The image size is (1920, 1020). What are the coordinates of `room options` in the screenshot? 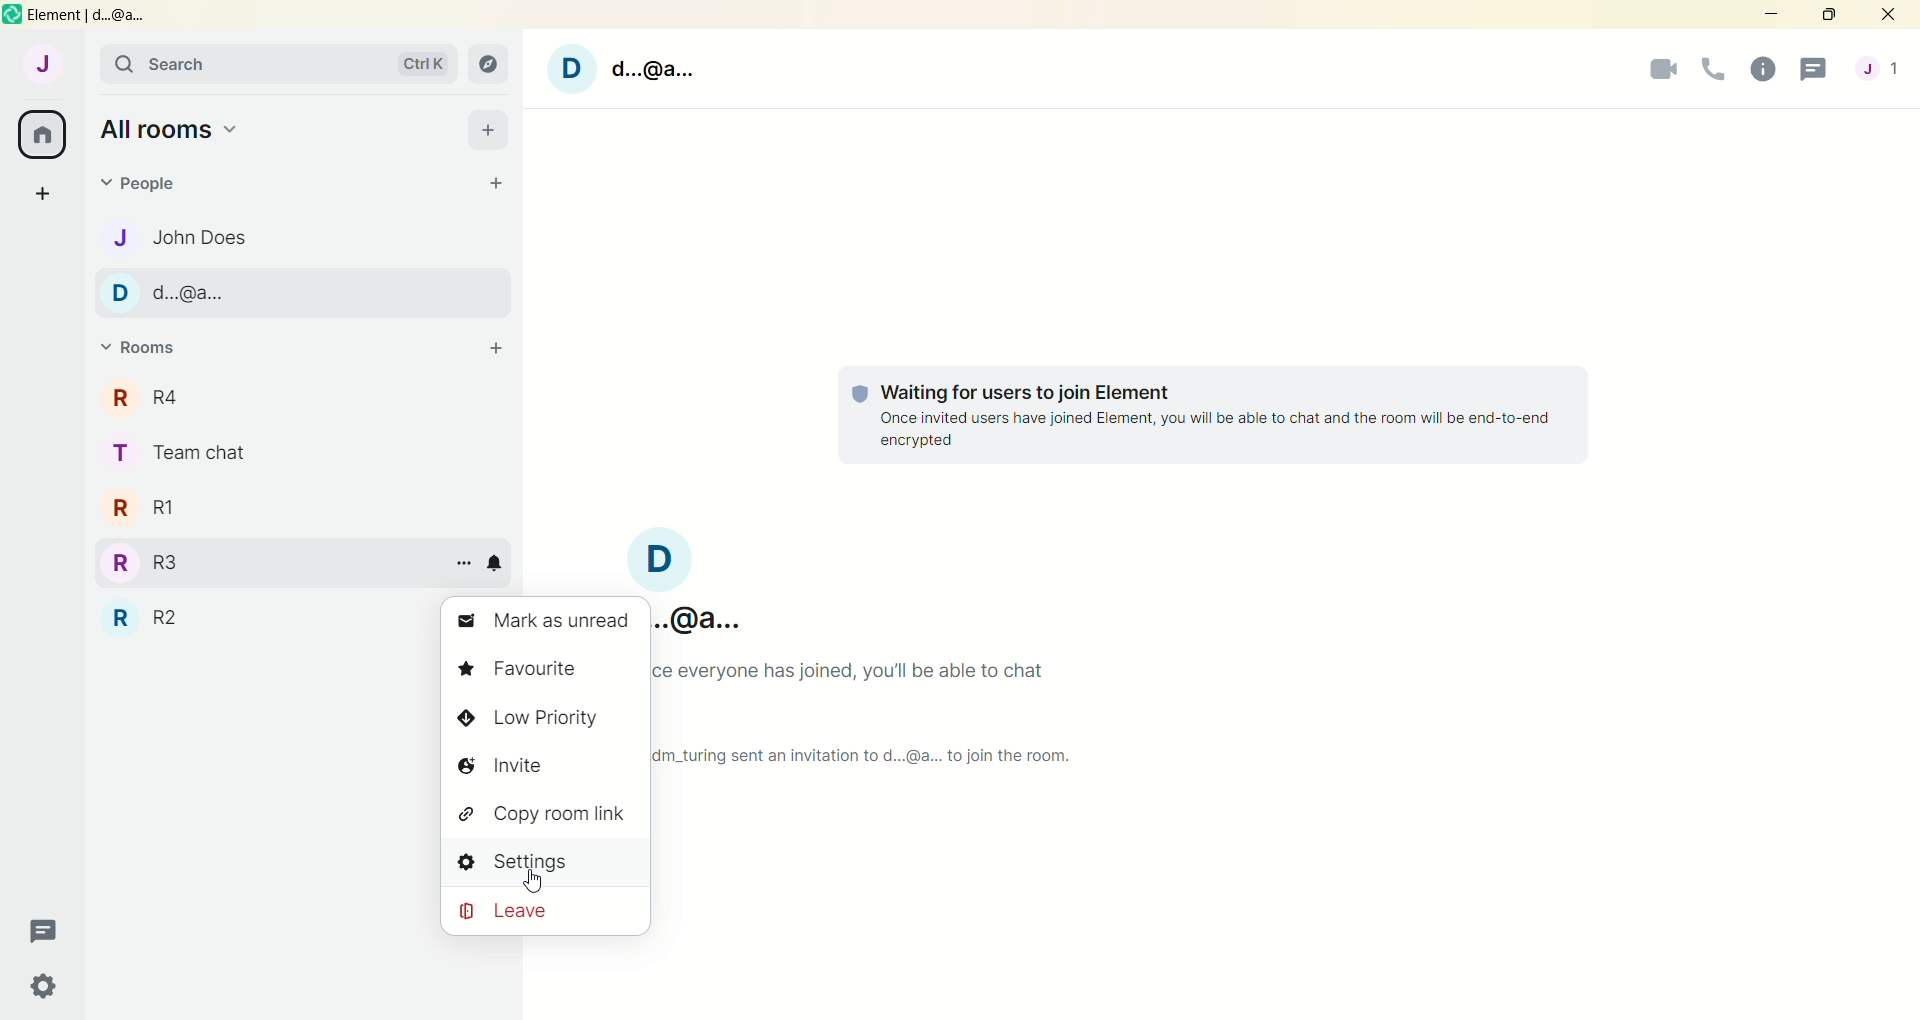 It's located at (469, 562).